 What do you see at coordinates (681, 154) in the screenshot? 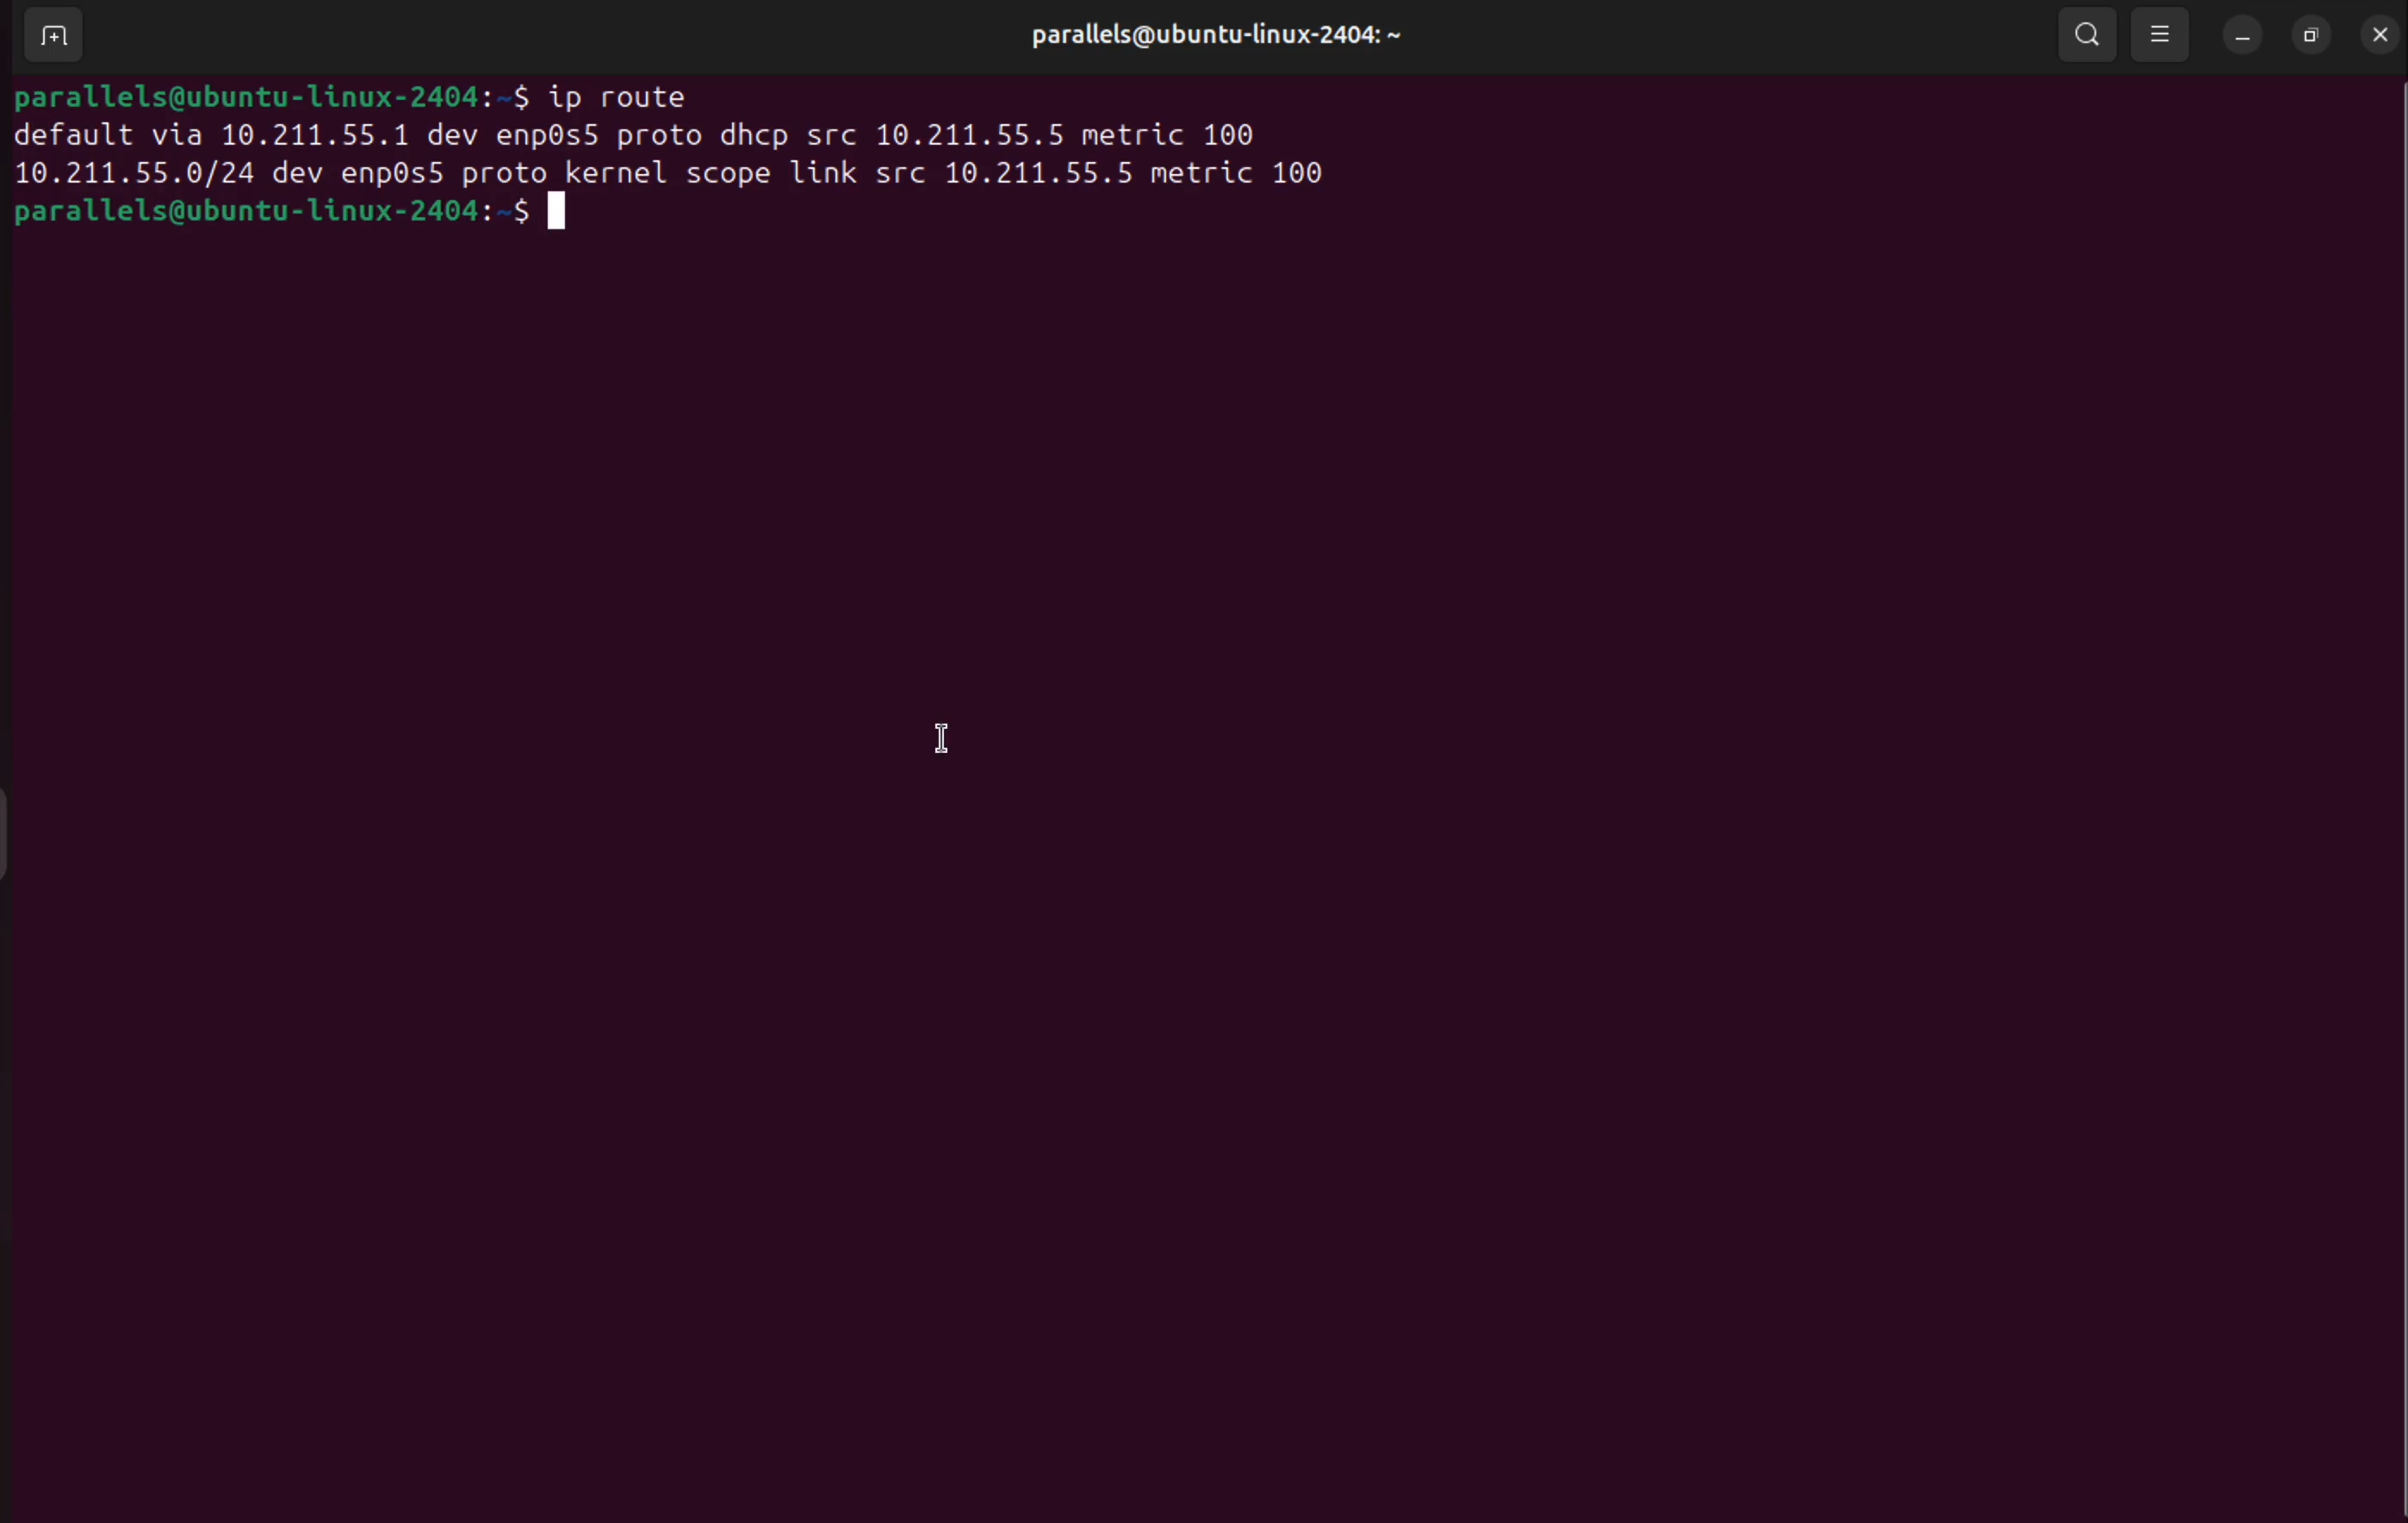
I see `network configuration` at bounding box center [681, 154].